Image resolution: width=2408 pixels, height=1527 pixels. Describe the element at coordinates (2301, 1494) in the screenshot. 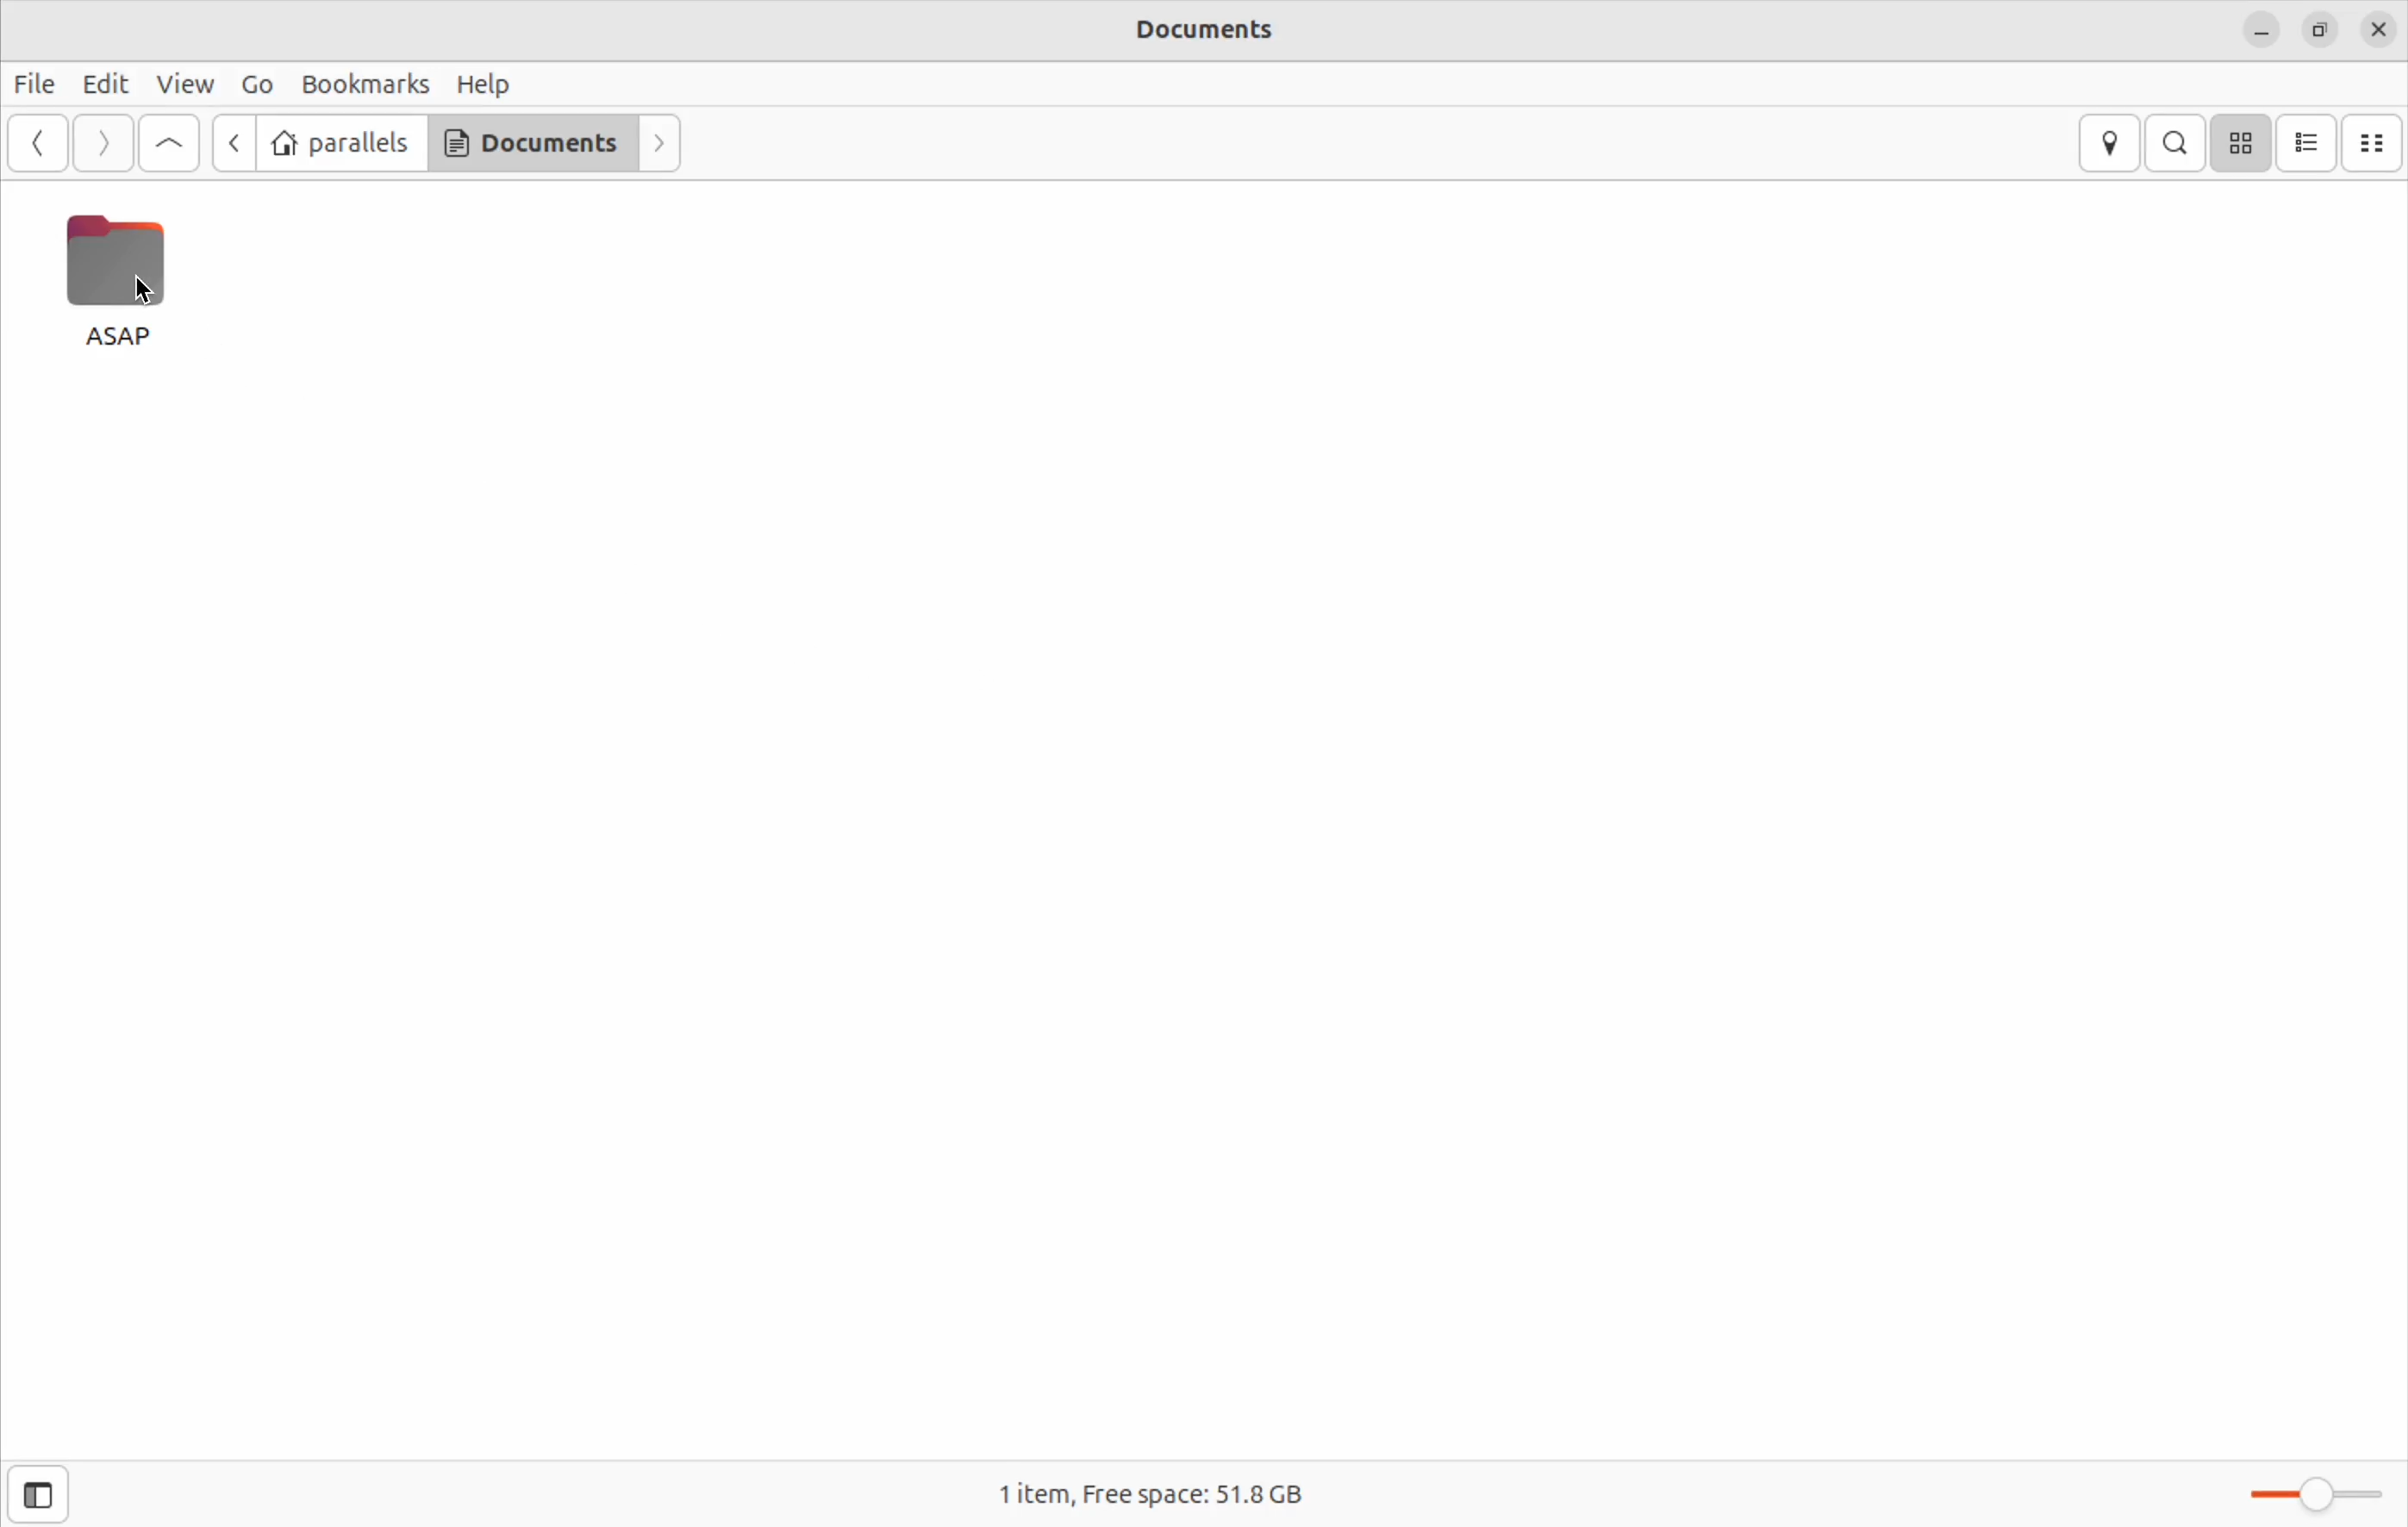

I see `Zoom` at that location.